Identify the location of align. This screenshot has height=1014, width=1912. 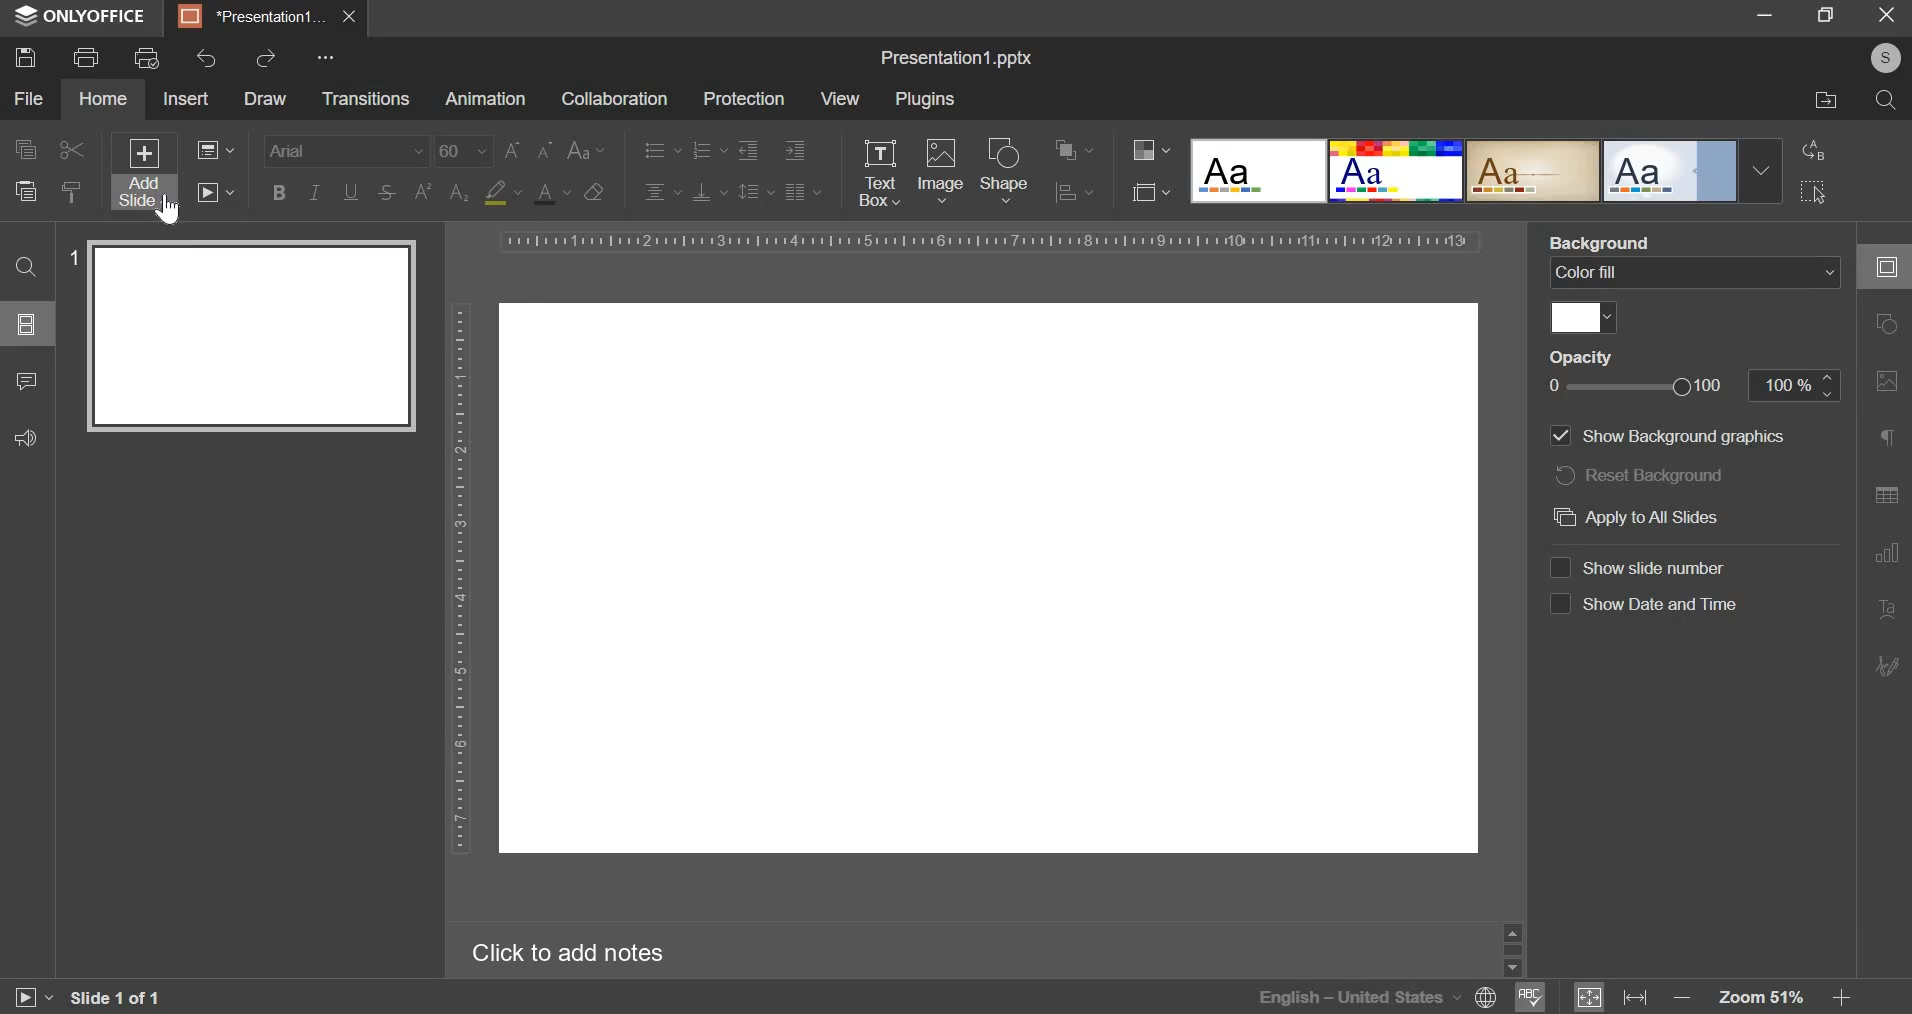
(1075, 194).